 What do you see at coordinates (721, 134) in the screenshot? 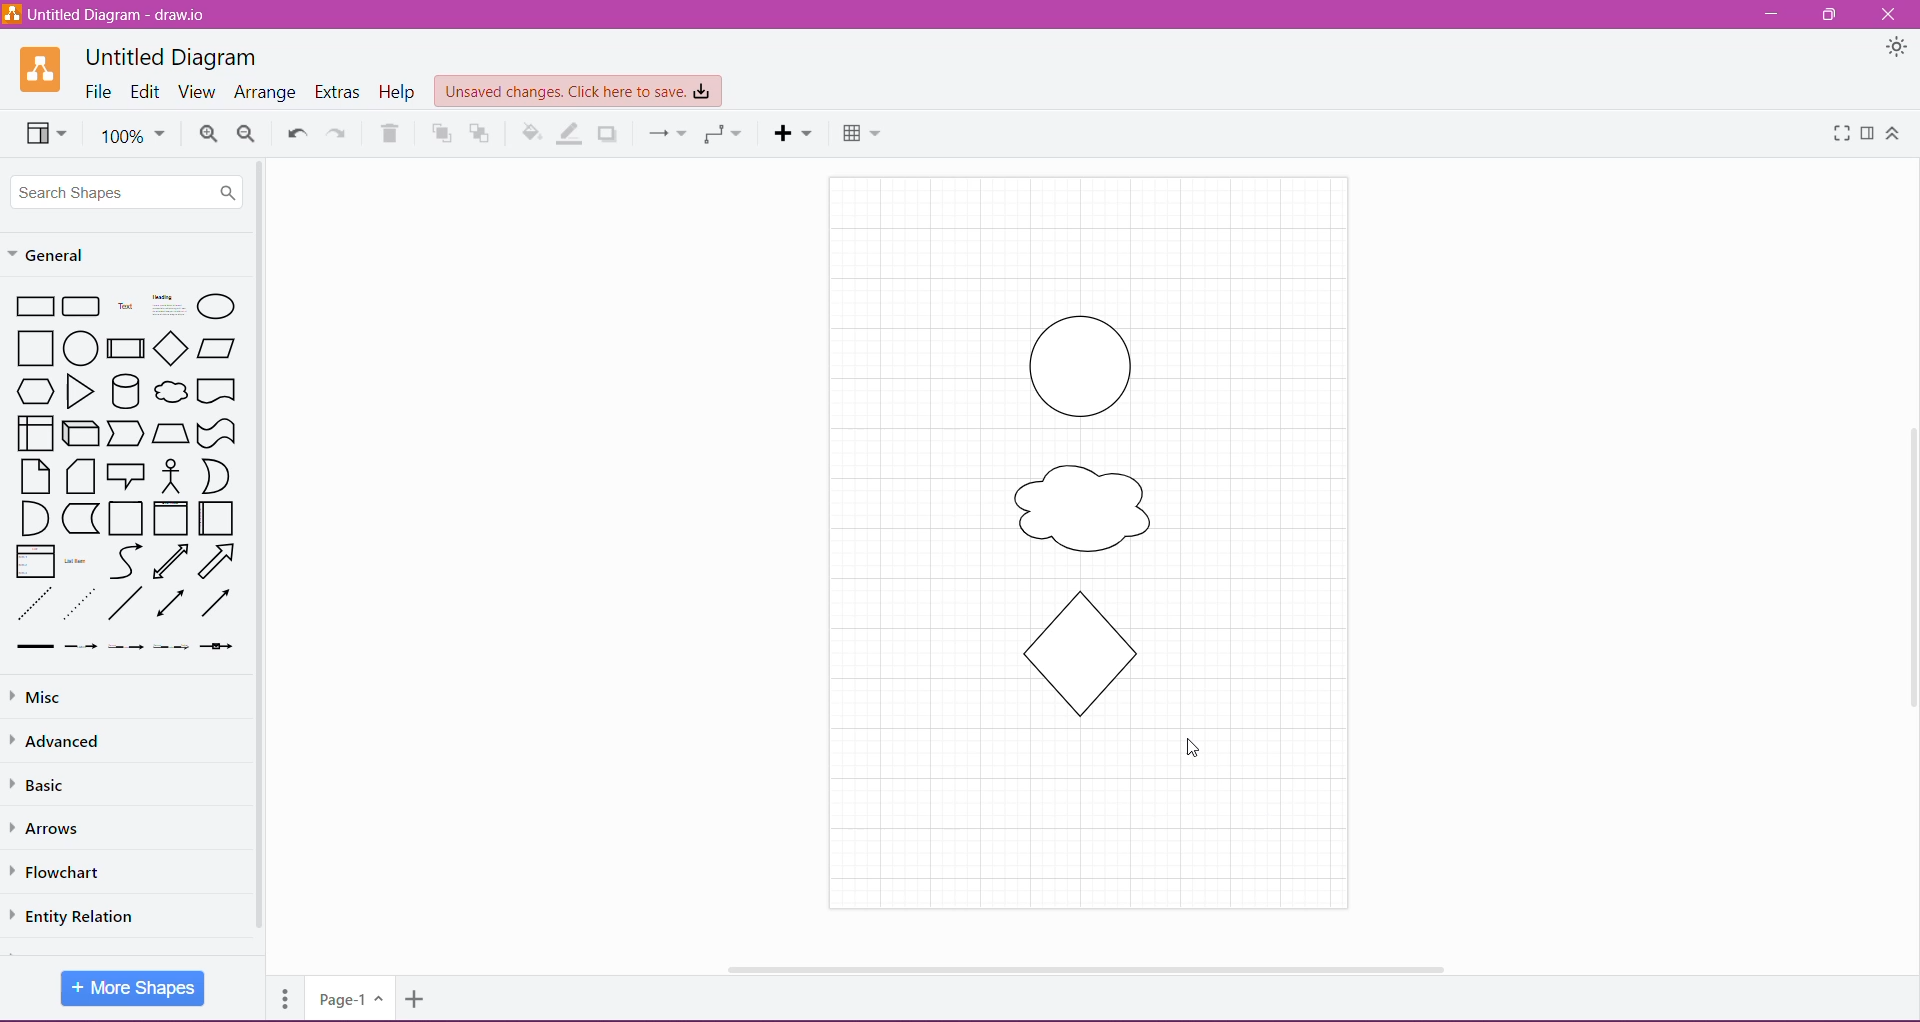
I see `Waypoints` at bounding box center [721, 134].